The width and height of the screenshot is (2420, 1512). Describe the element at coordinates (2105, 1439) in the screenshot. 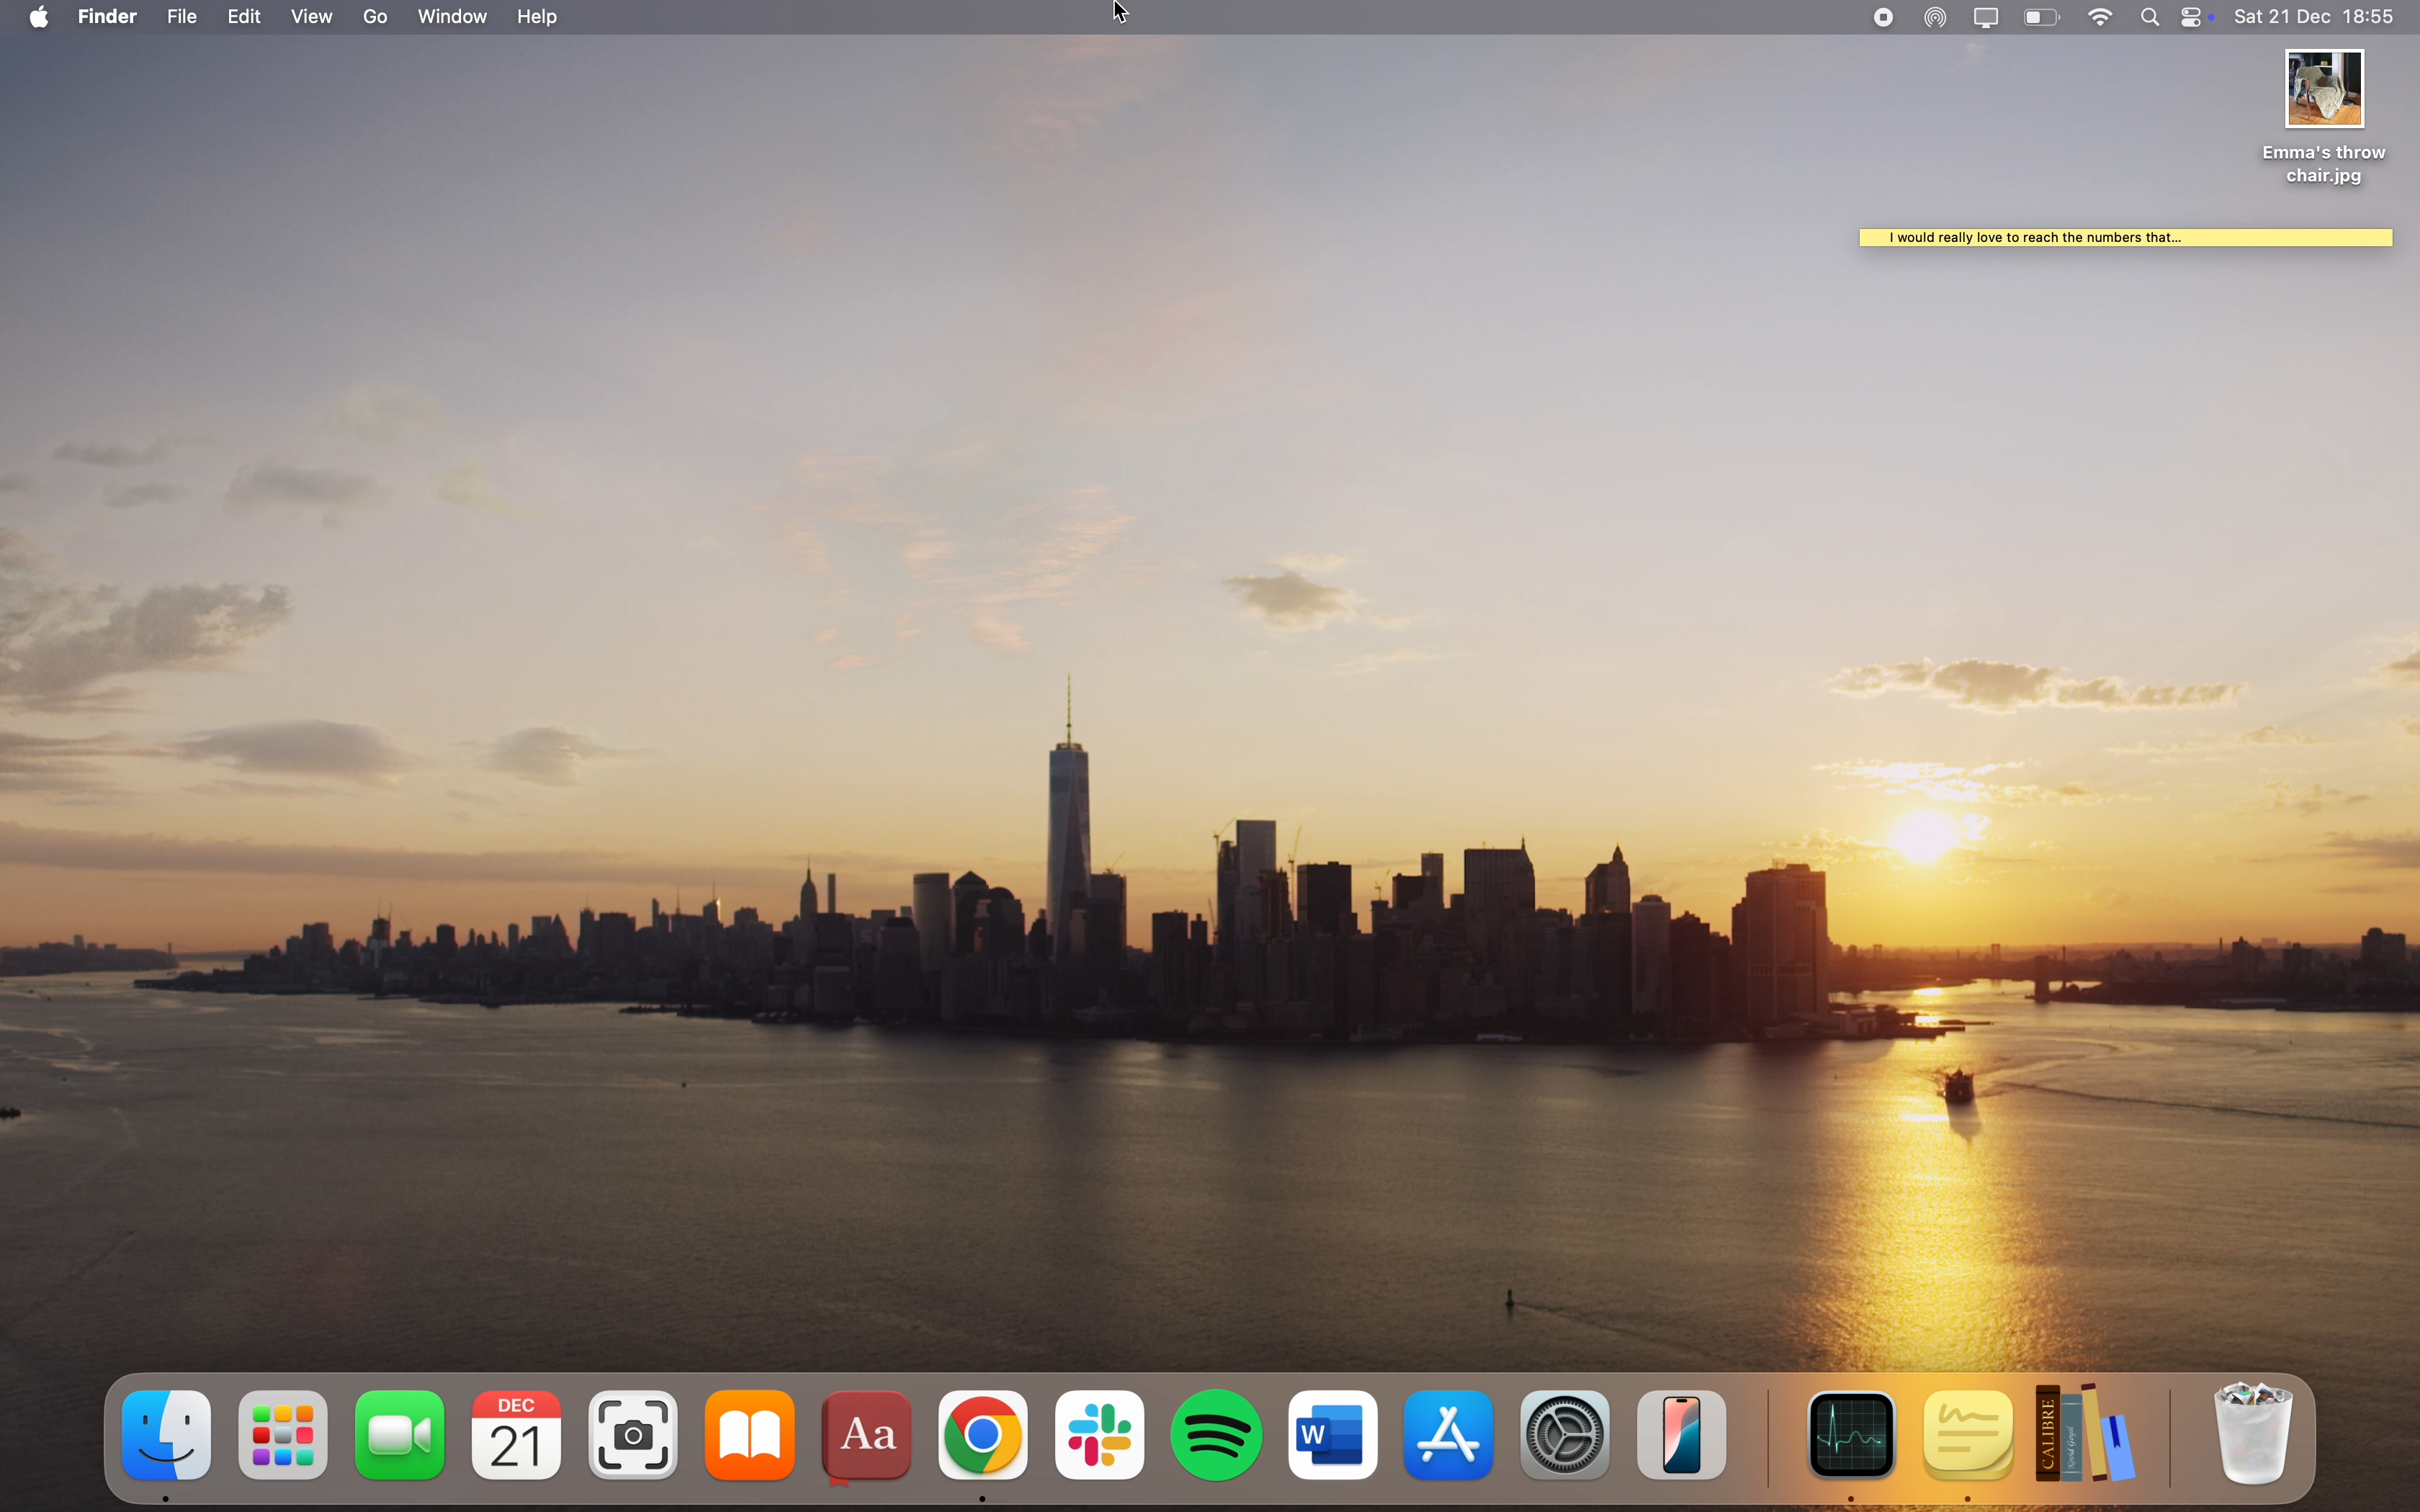

I see `Calibre` at that location.